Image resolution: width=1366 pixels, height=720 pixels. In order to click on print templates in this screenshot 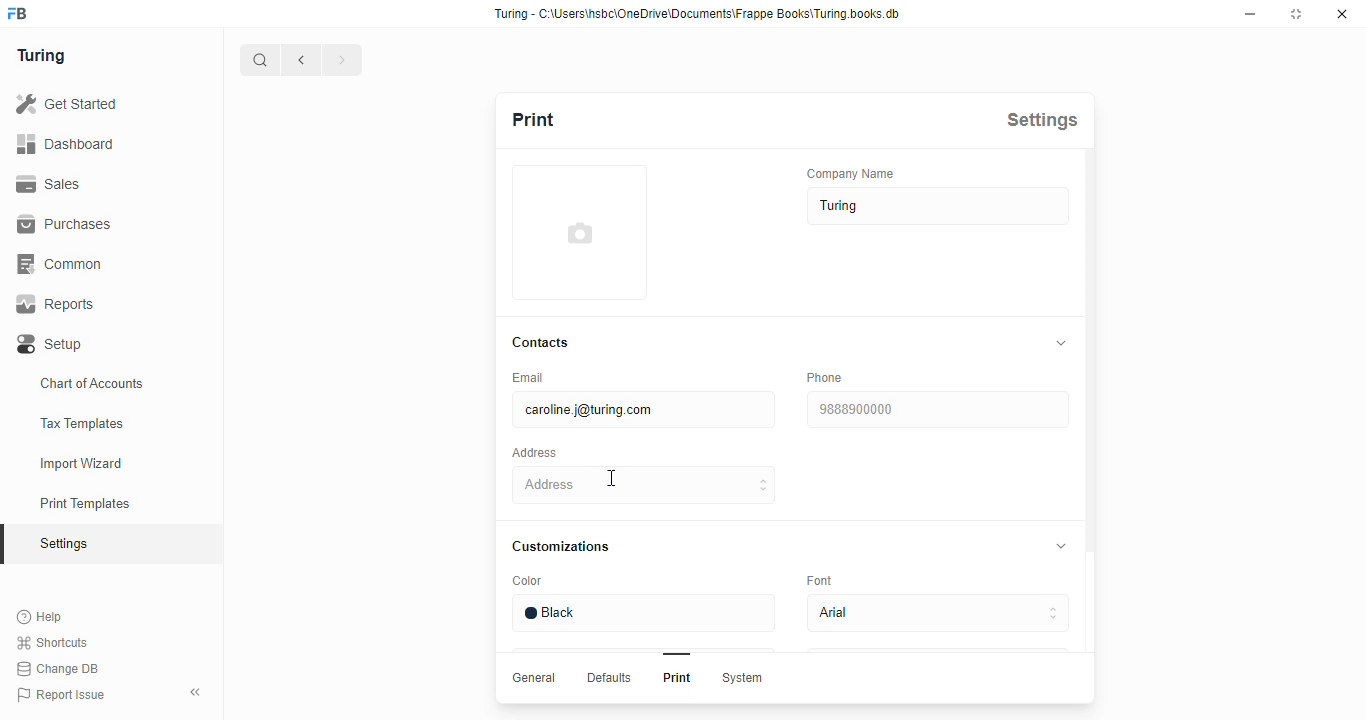, I will do `click(85, 503)`.